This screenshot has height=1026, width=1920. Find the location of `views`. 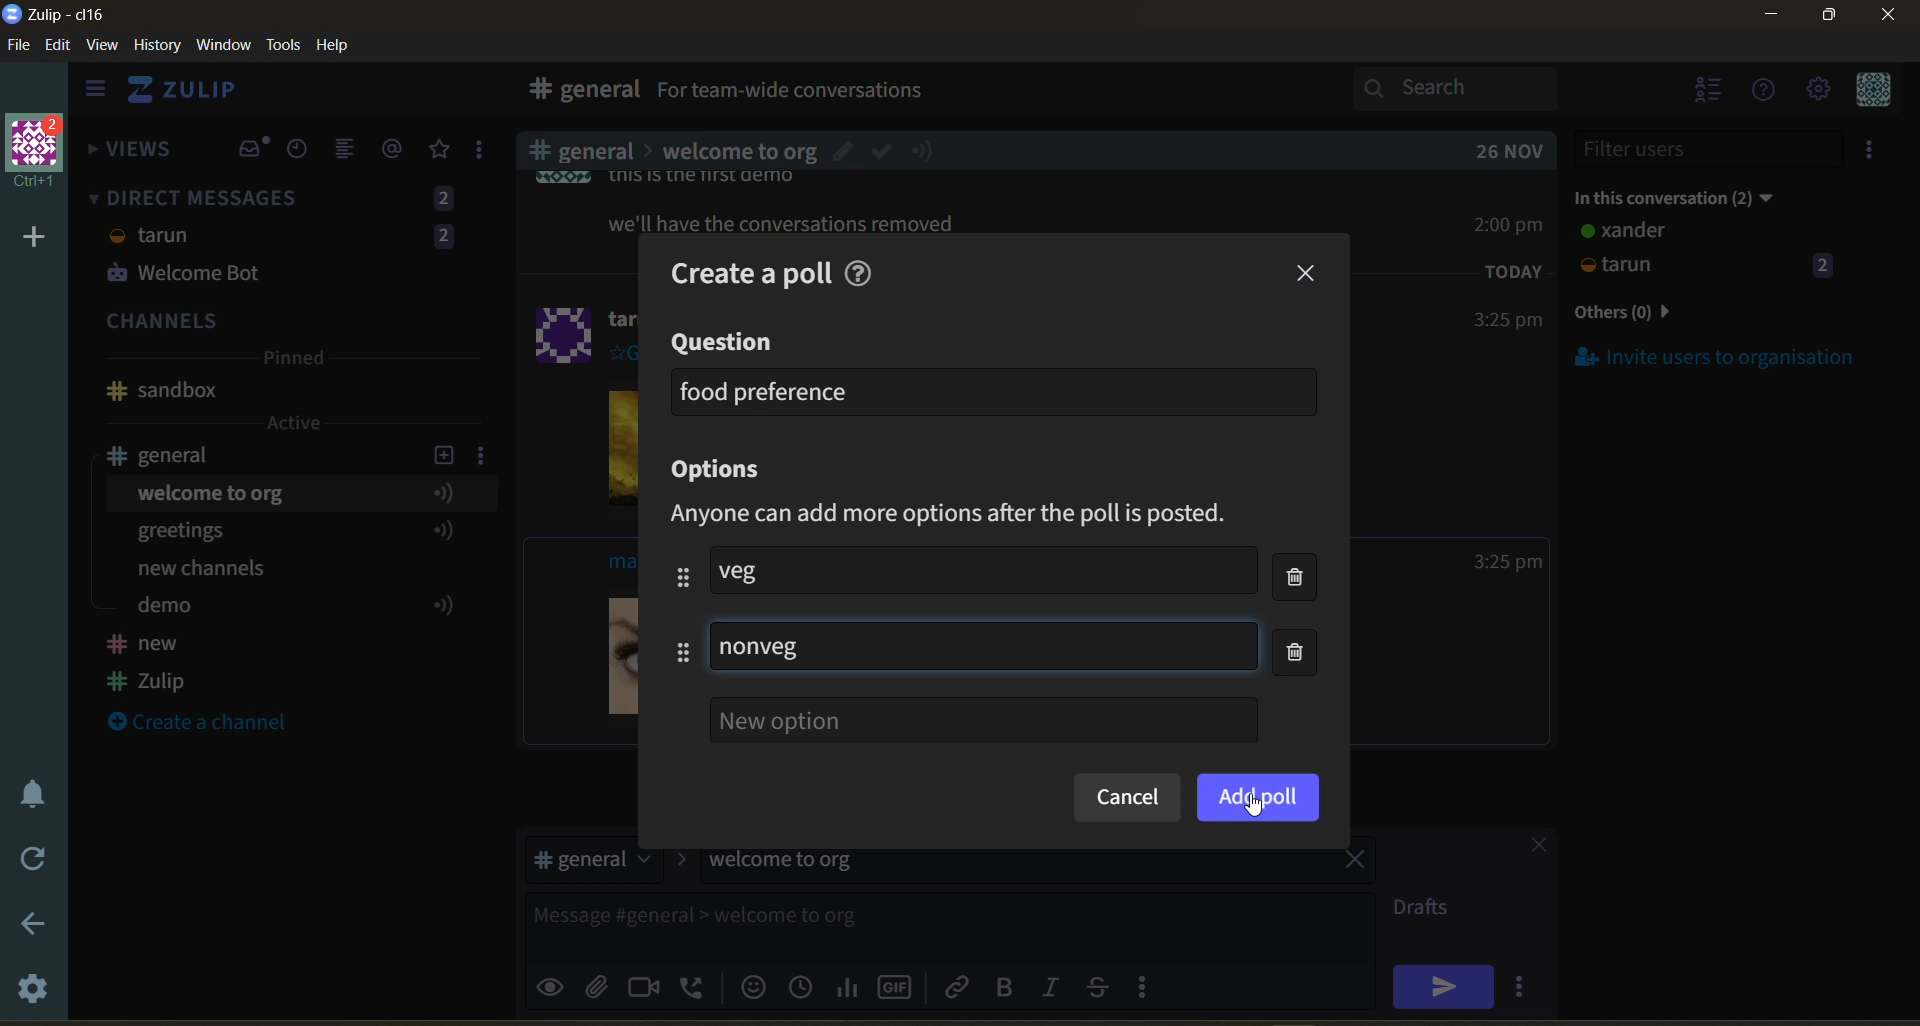

views is located at coordinates (131, 155).